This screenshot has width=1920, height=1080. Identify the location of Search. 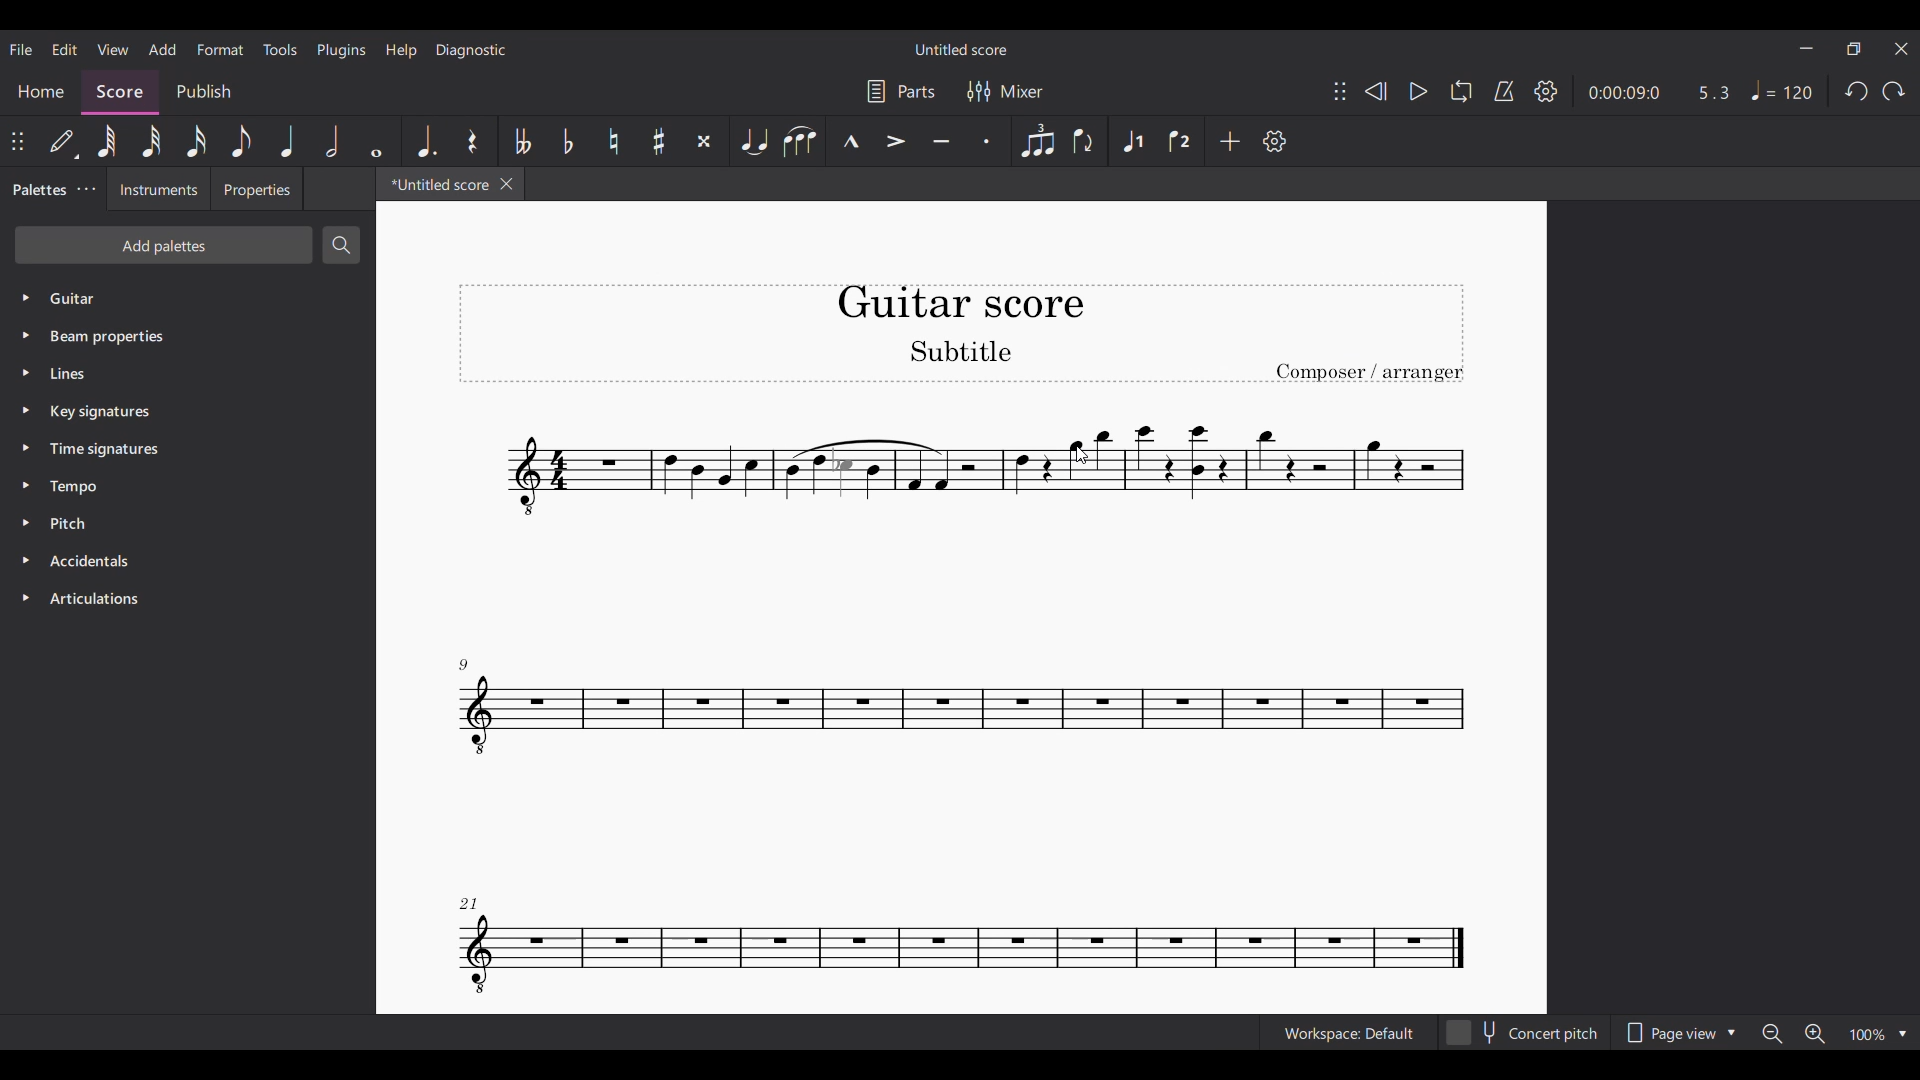
(341, 245).